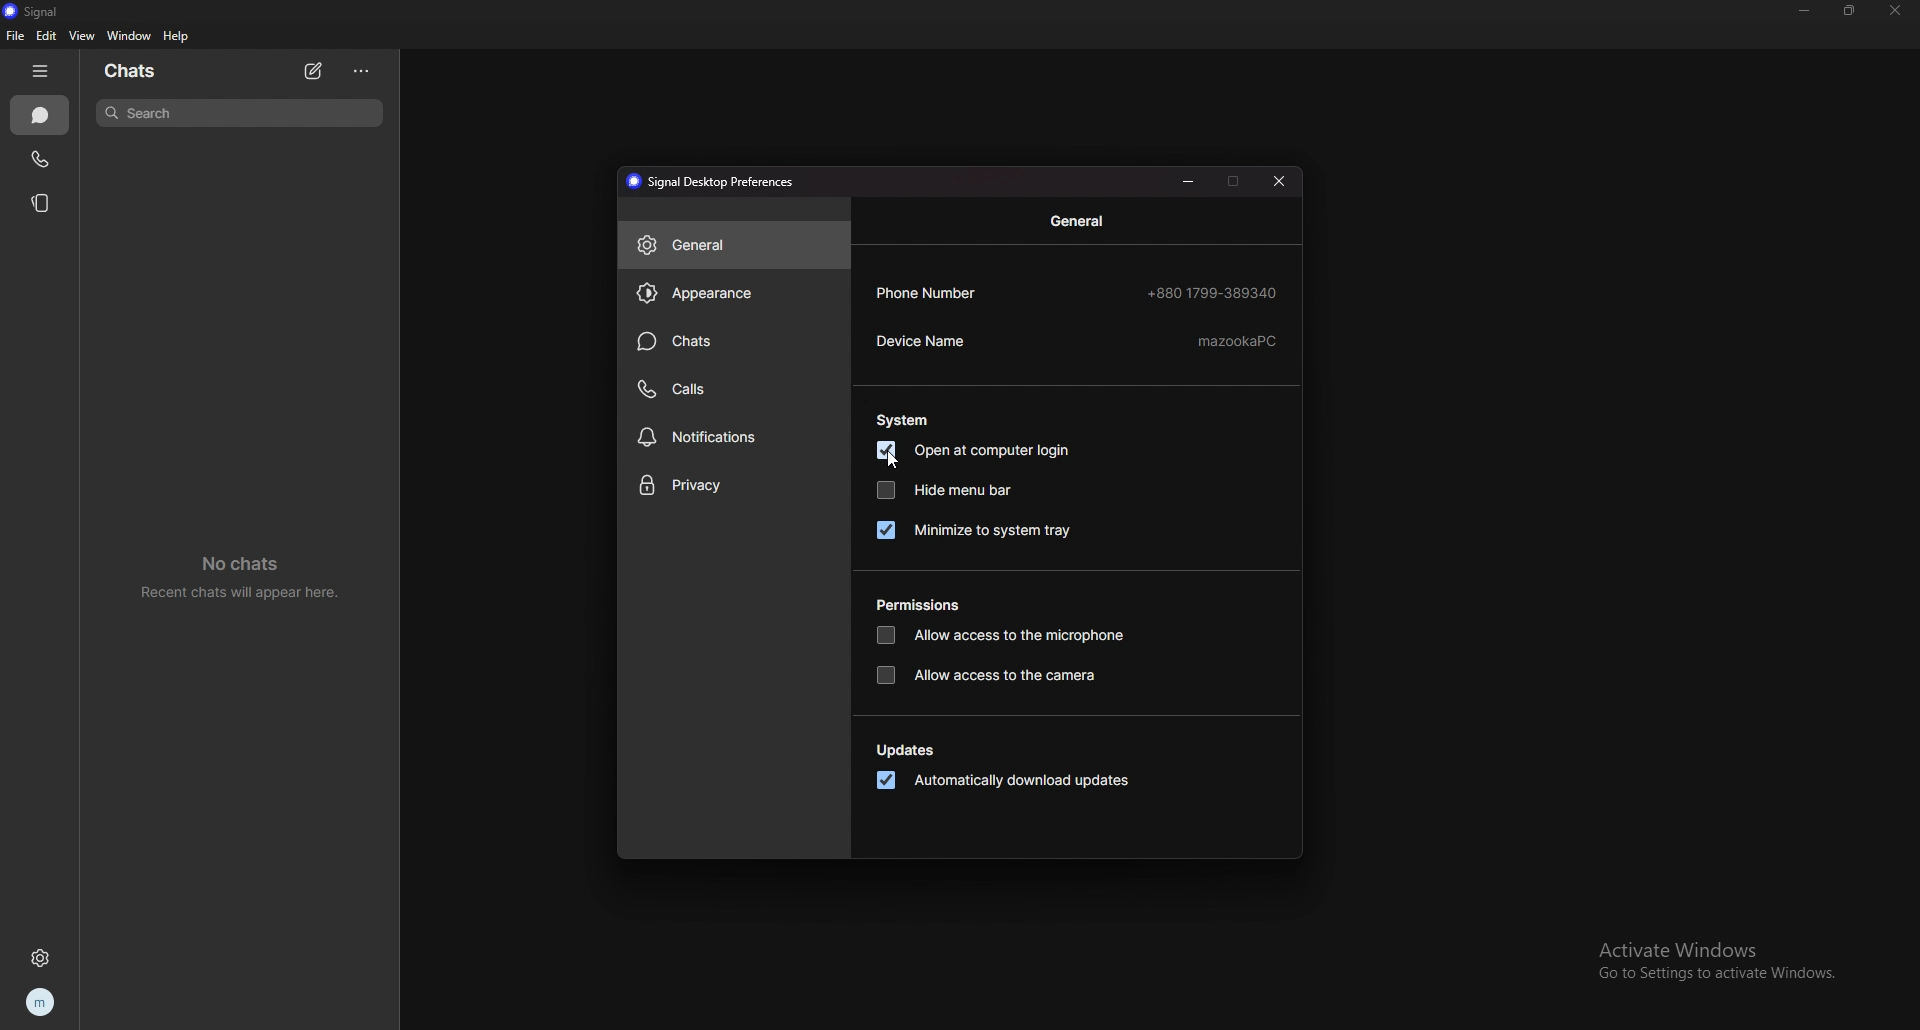 Image resolution: width=1920 pixels, height=1030 pixels. Describe the element at coordinates (732, 342) in the screenshot. I see `chats` at that location.